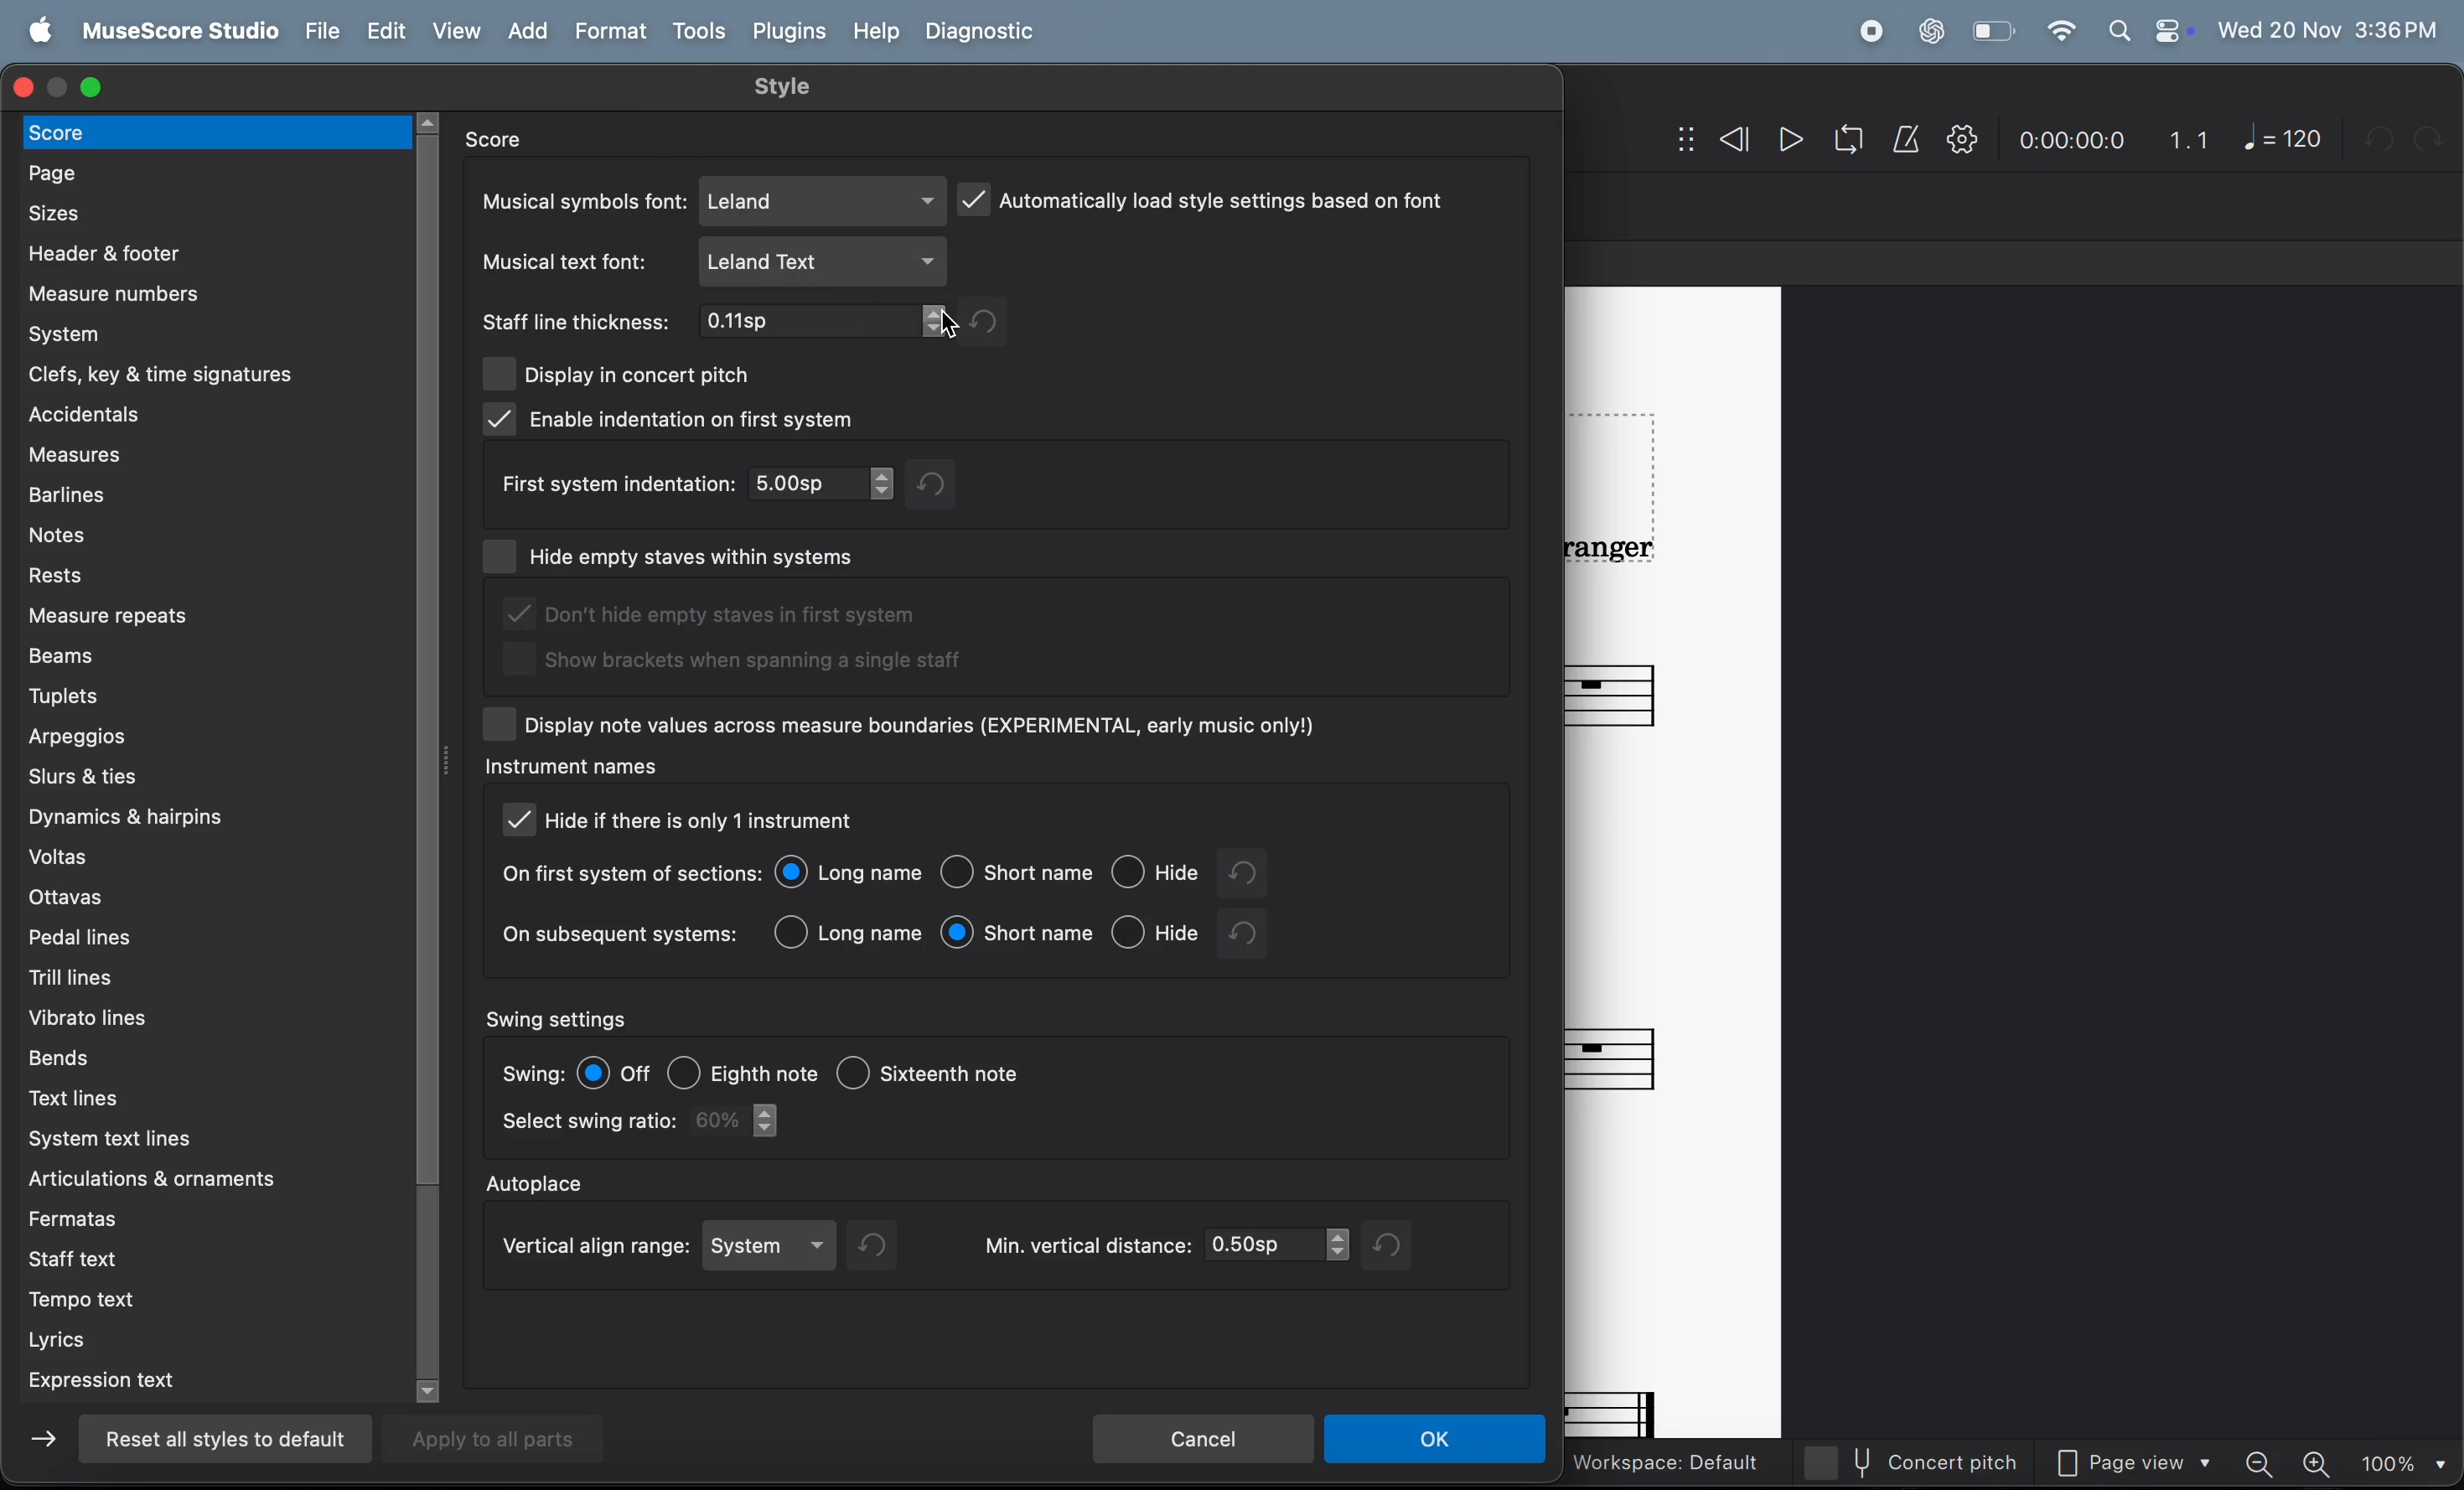 The height and width of the screenshot is (1490, 2464). Describe the element at coordinates (204, 1341) in the screenshot. I see `lyrics` at that location.